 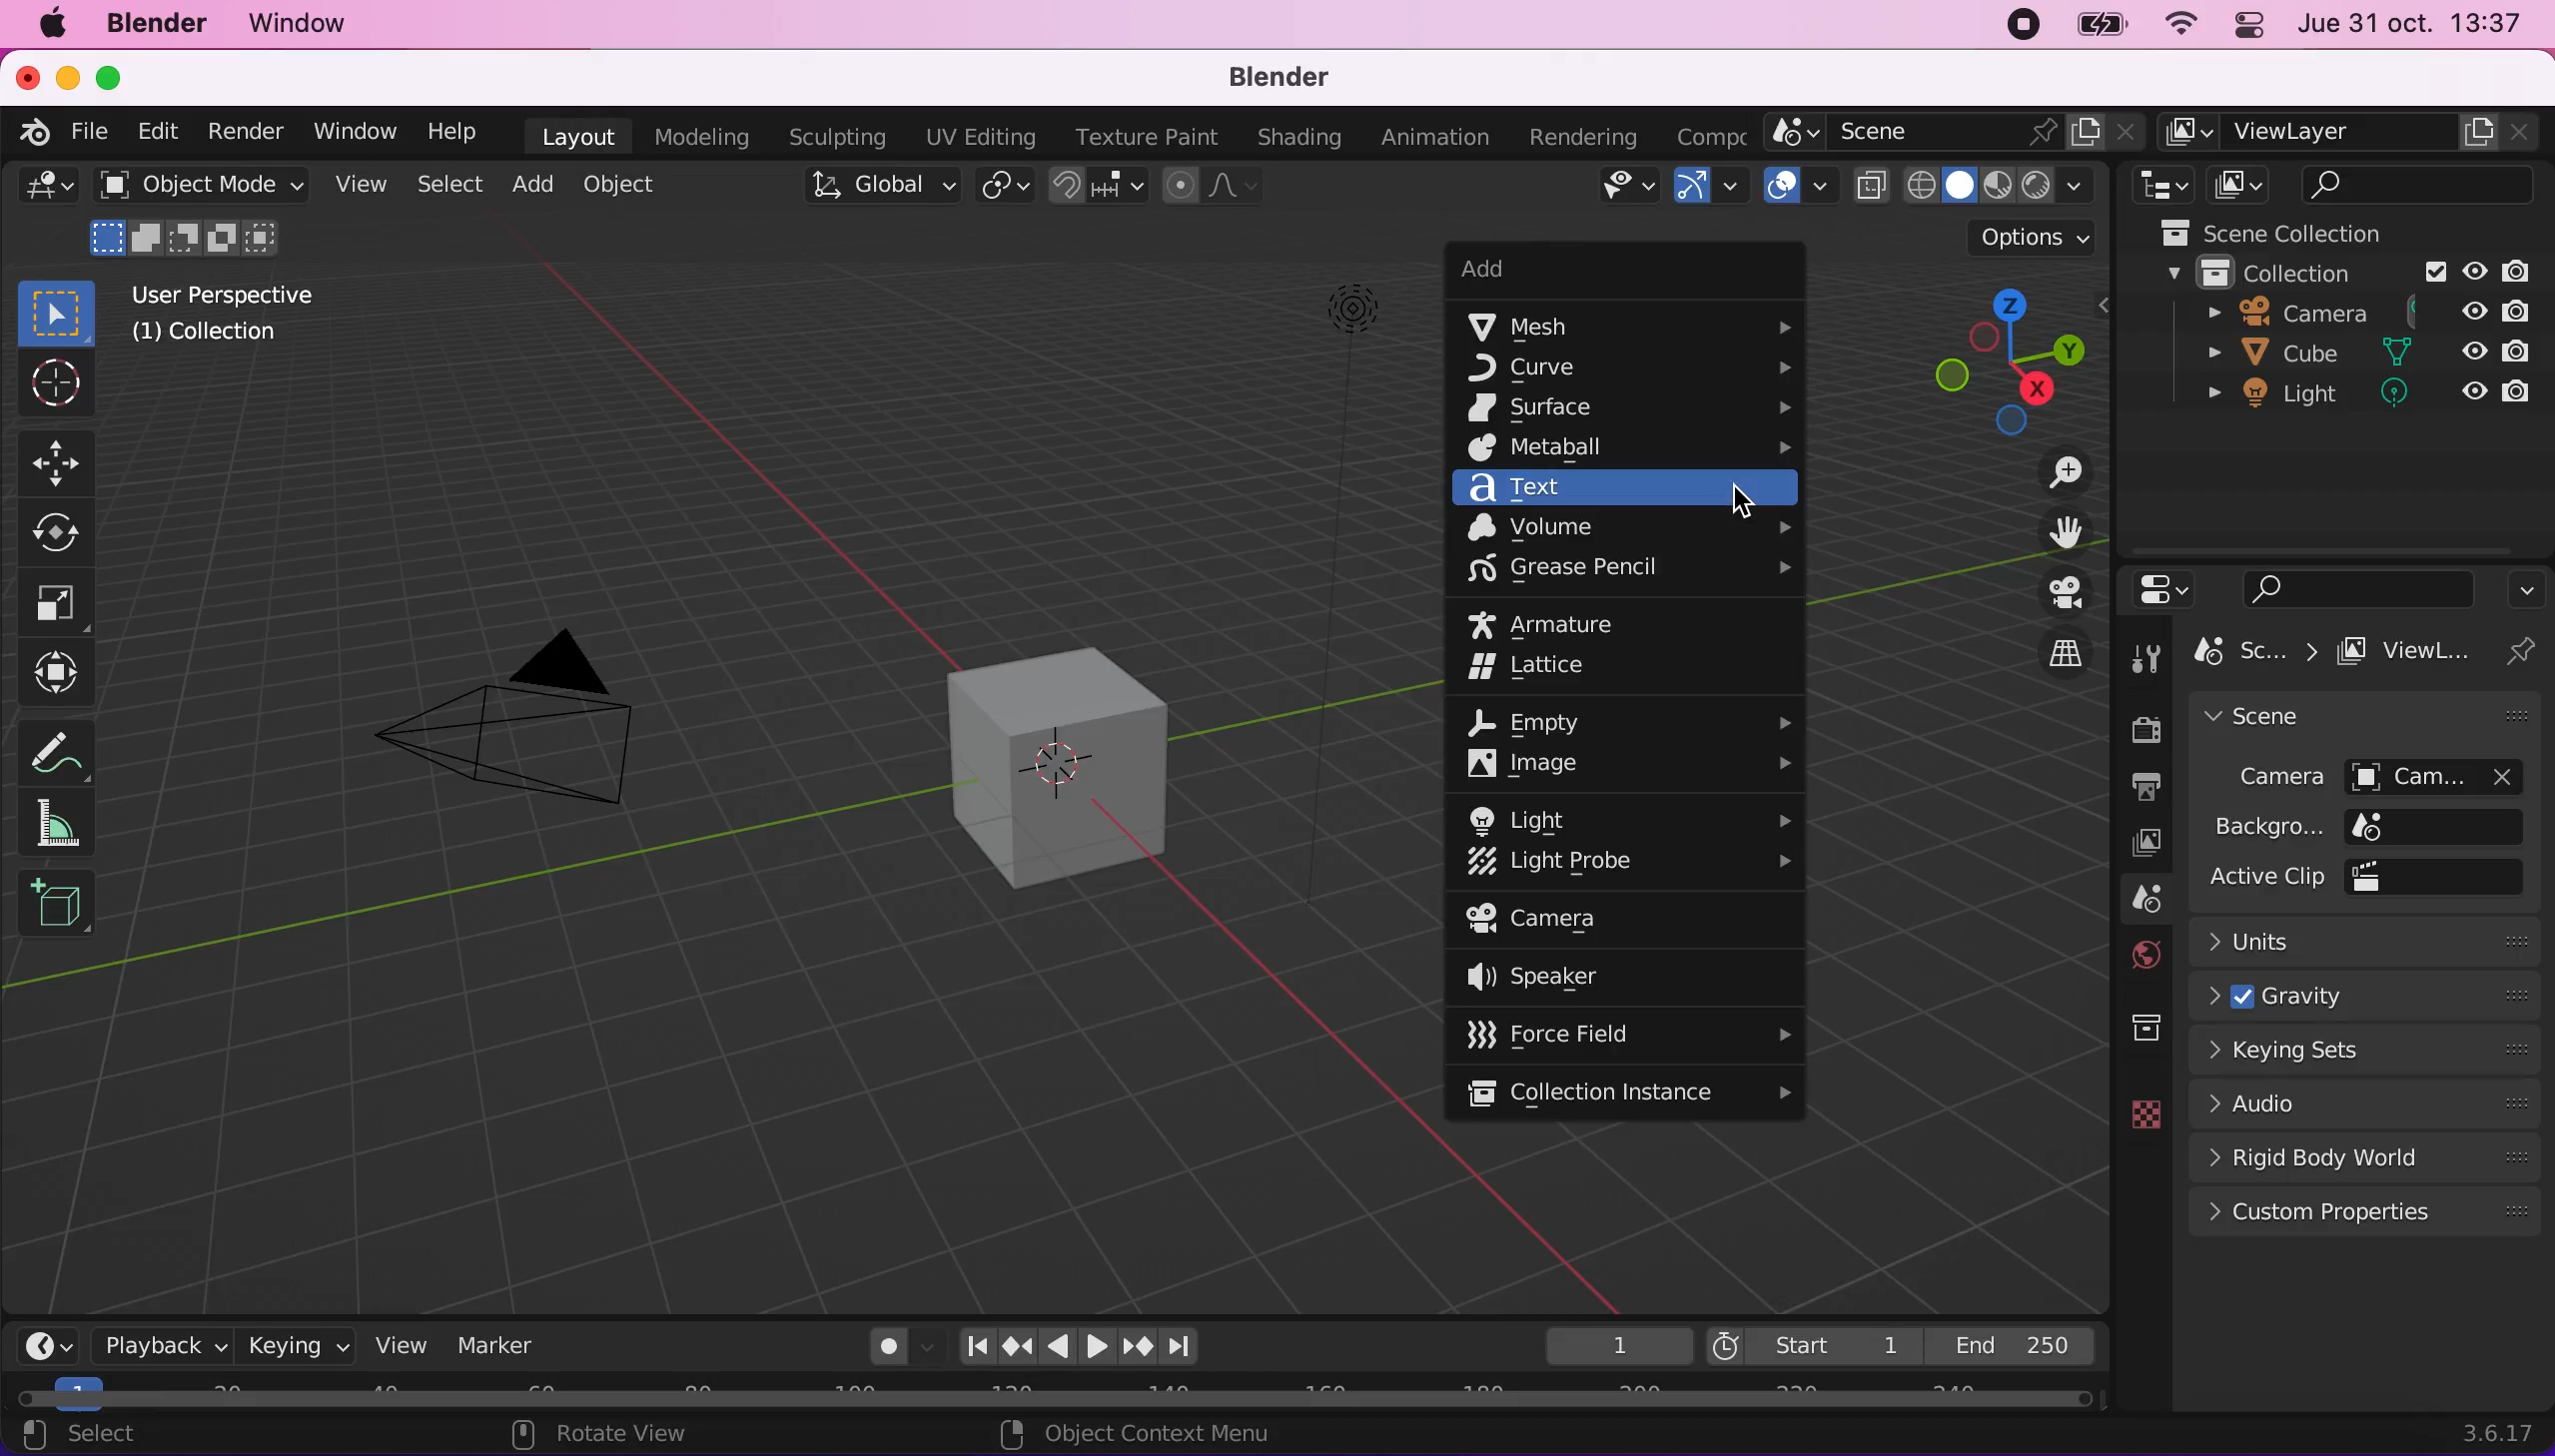 What do you see at coordinates (1145, 1437) in the screenshot?
I see `object context menu` at bounding box center [1145, 1437].